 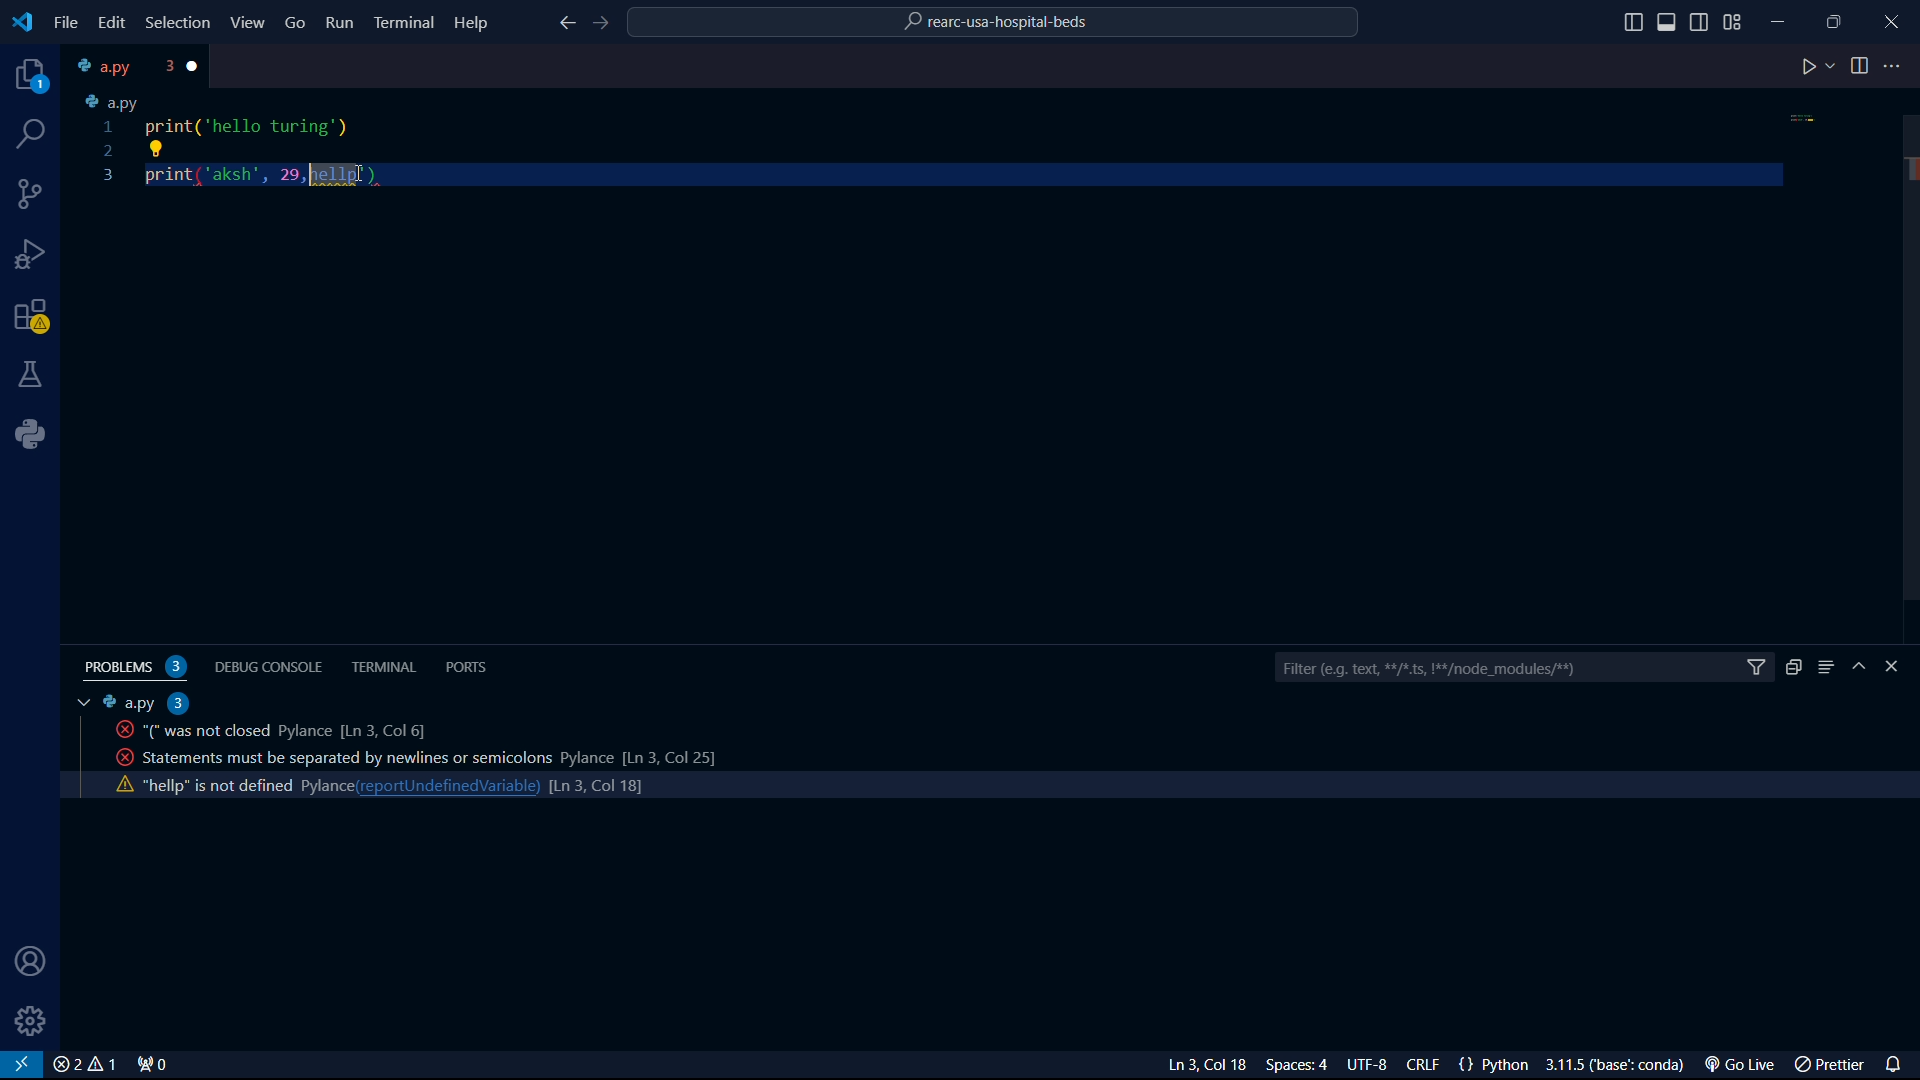 I want to click on a.py 2, so click(x=146, y=702).